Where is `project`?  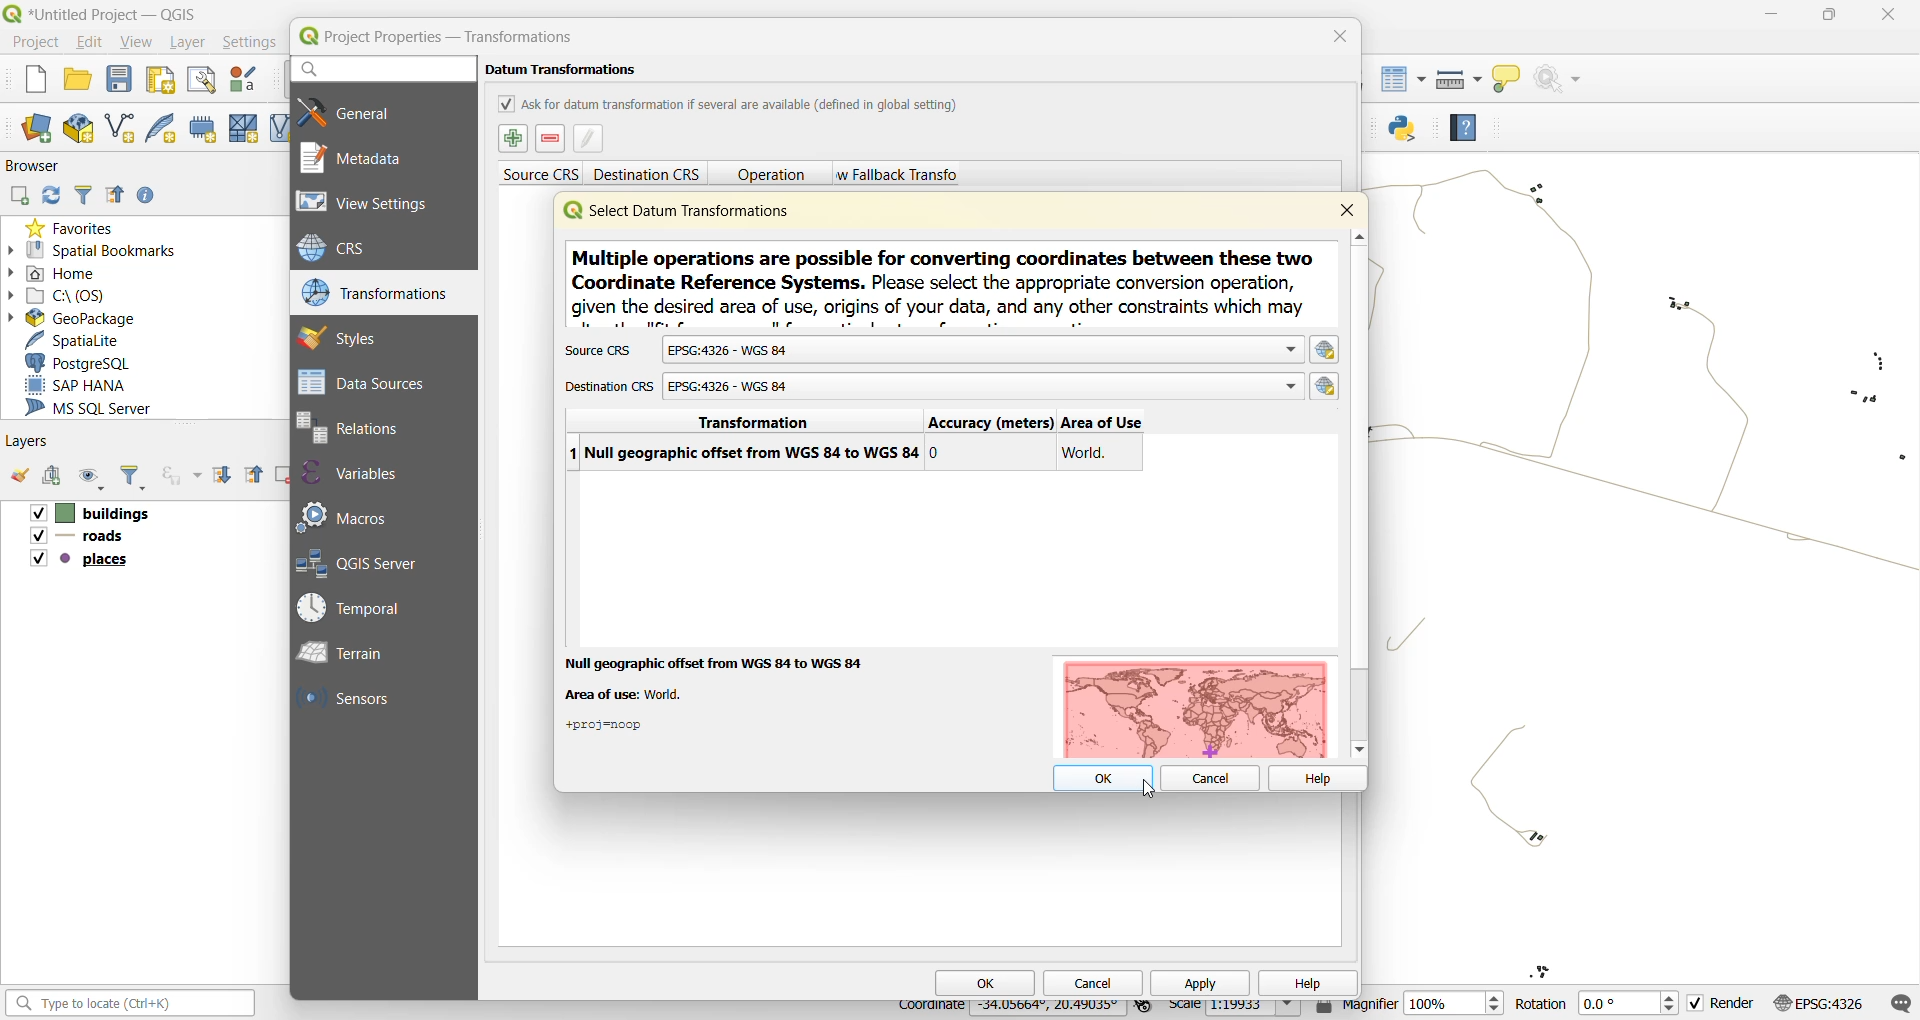 project is located at coordinates (32, 40).